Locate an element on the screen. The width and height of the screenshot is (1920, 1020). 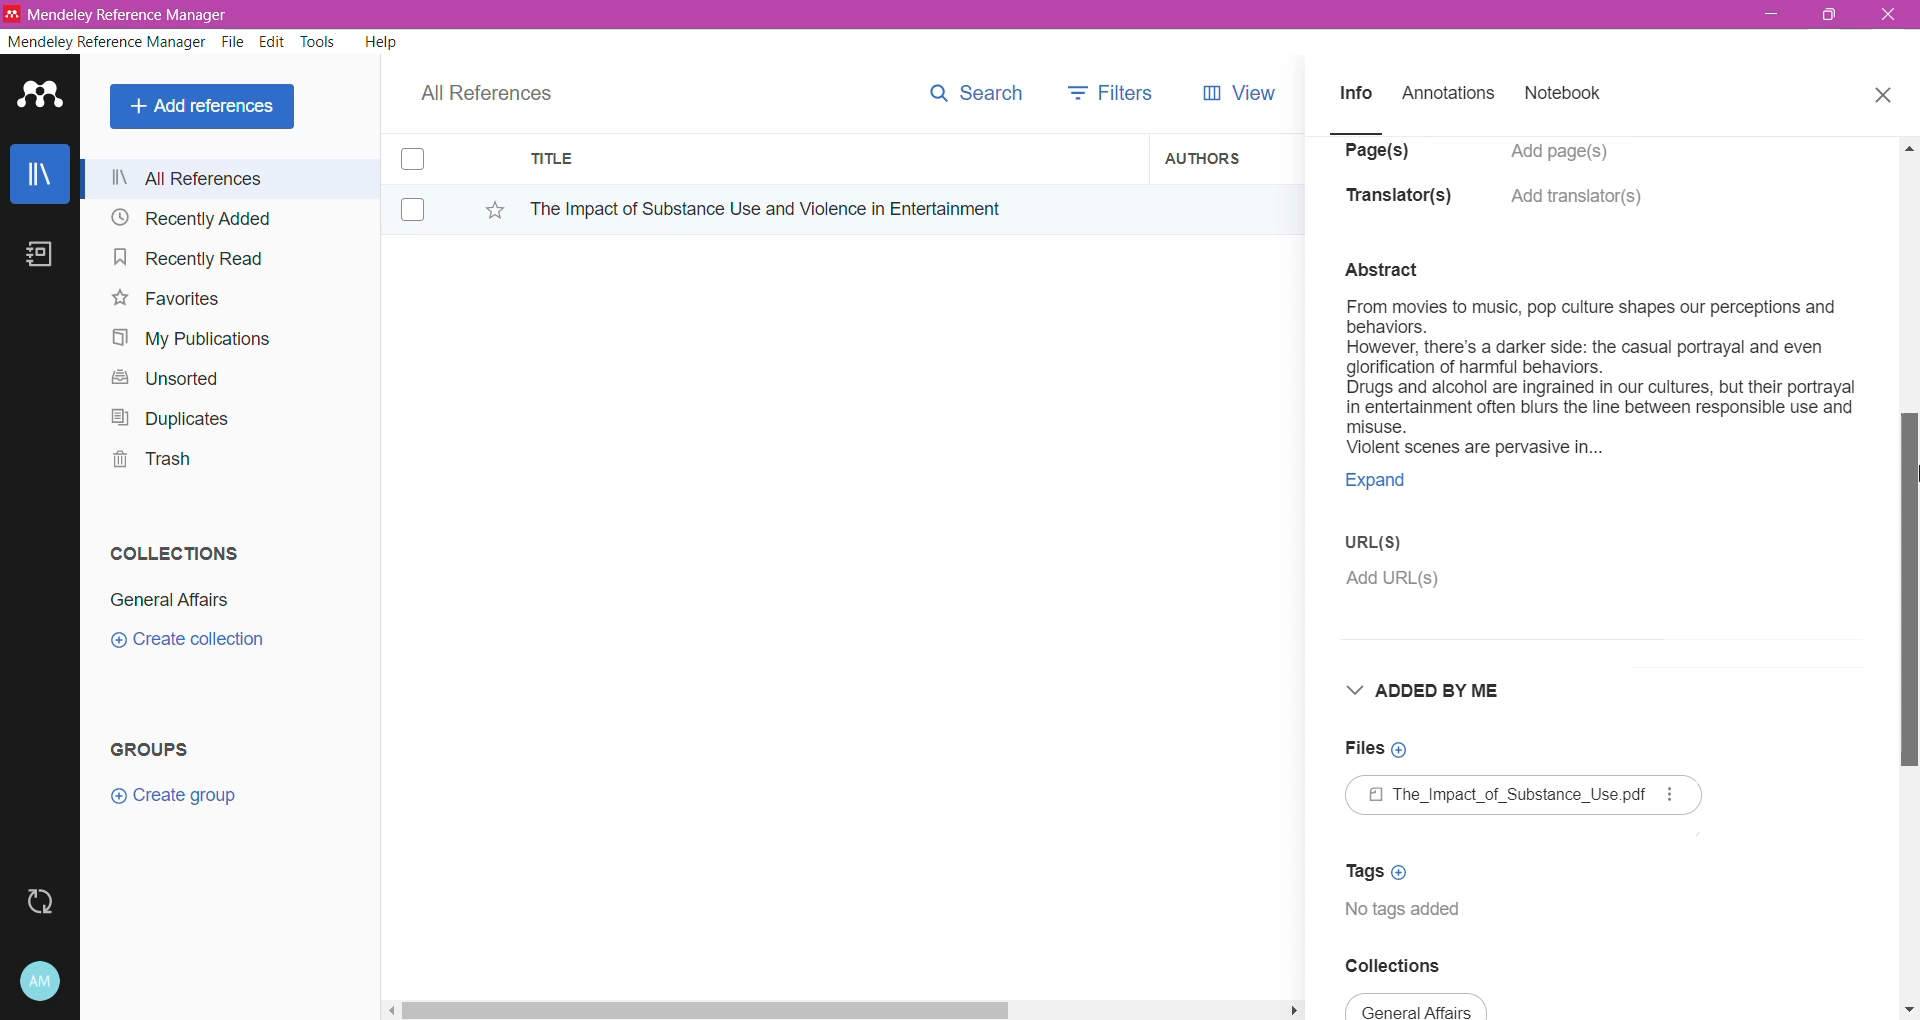
Collection Name is located at coordinates (1417, 1005).